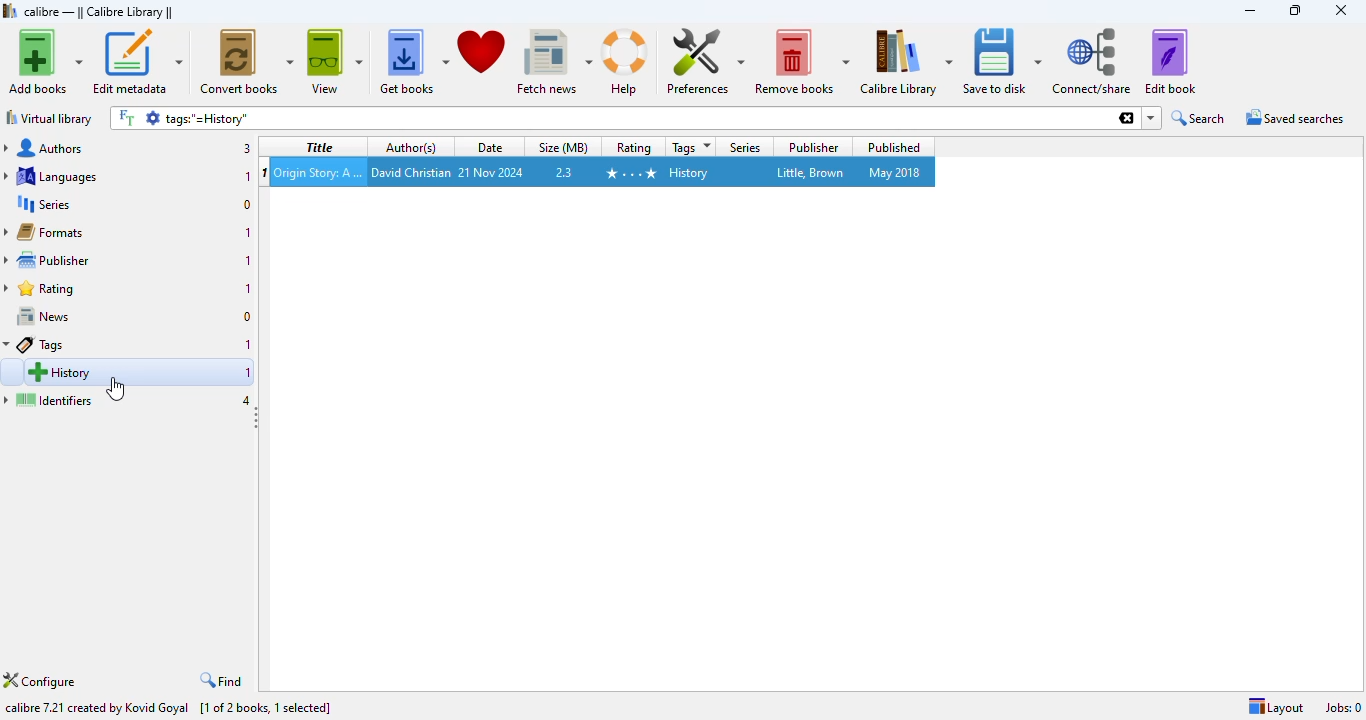 This screenshot has height=720, width=1366. I want to click on clesr, so click(1127, 119).